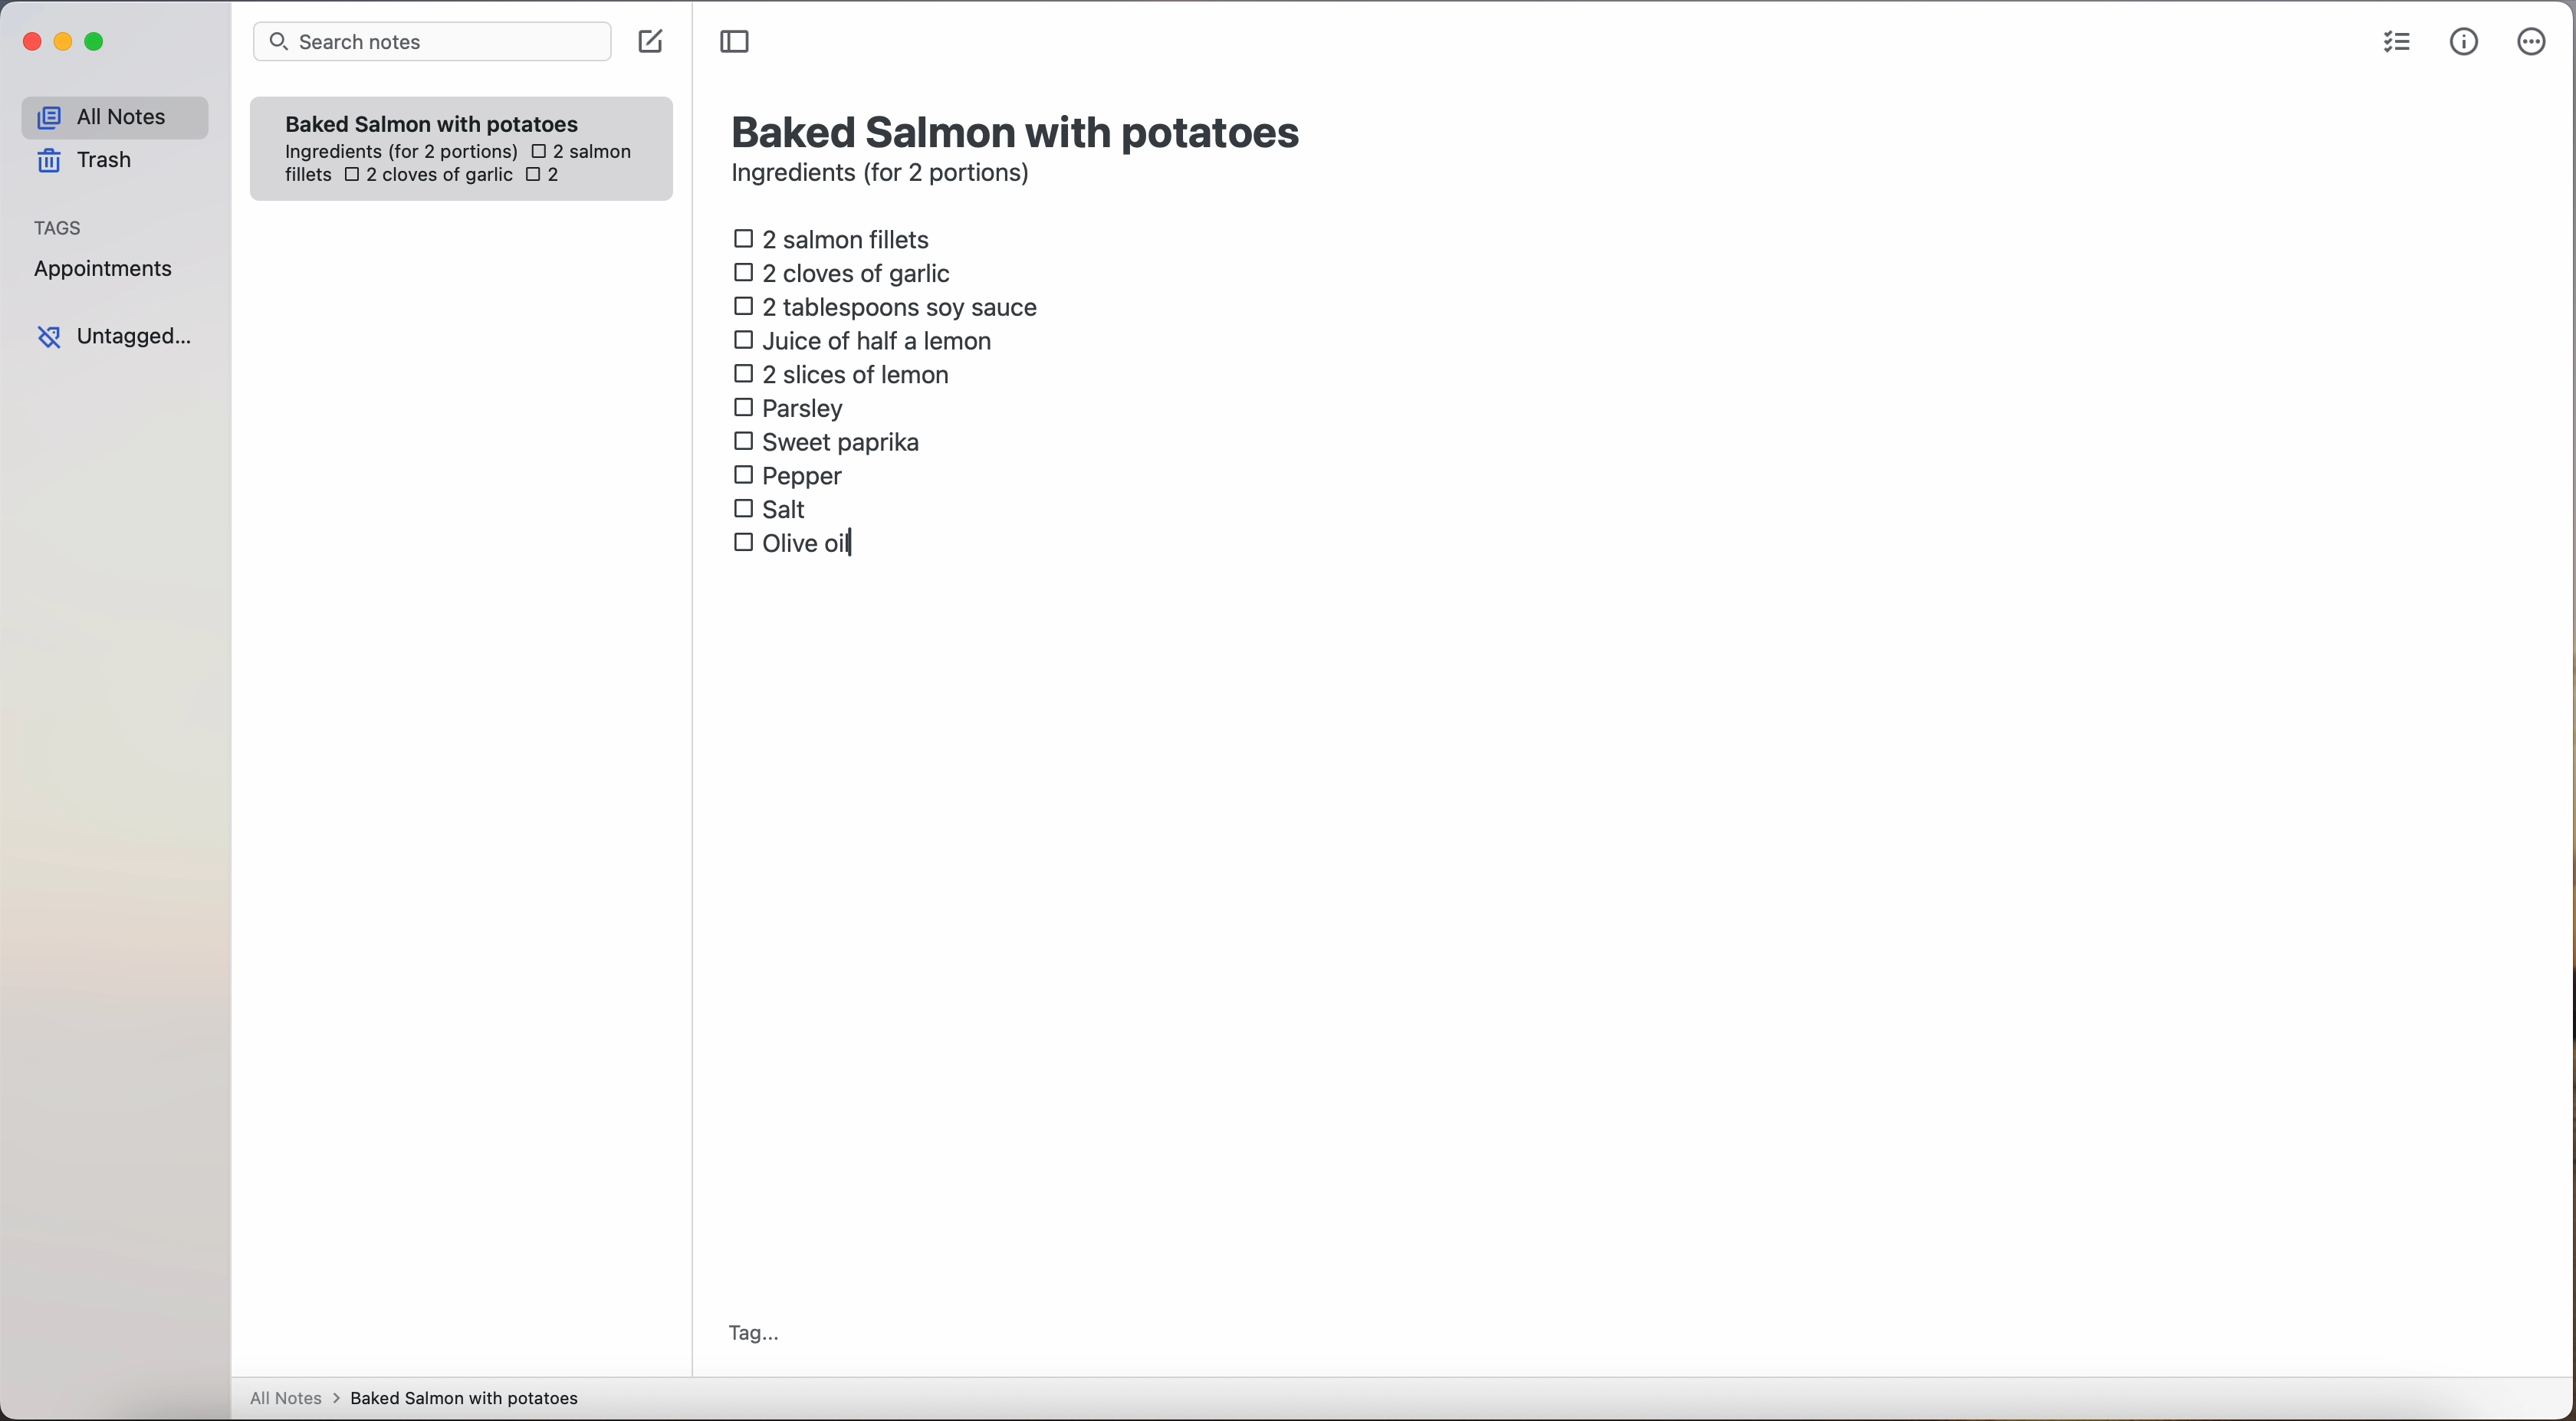 This screenshot has height=1421, width=2576. I want to click on untagged, so click(117, 336).